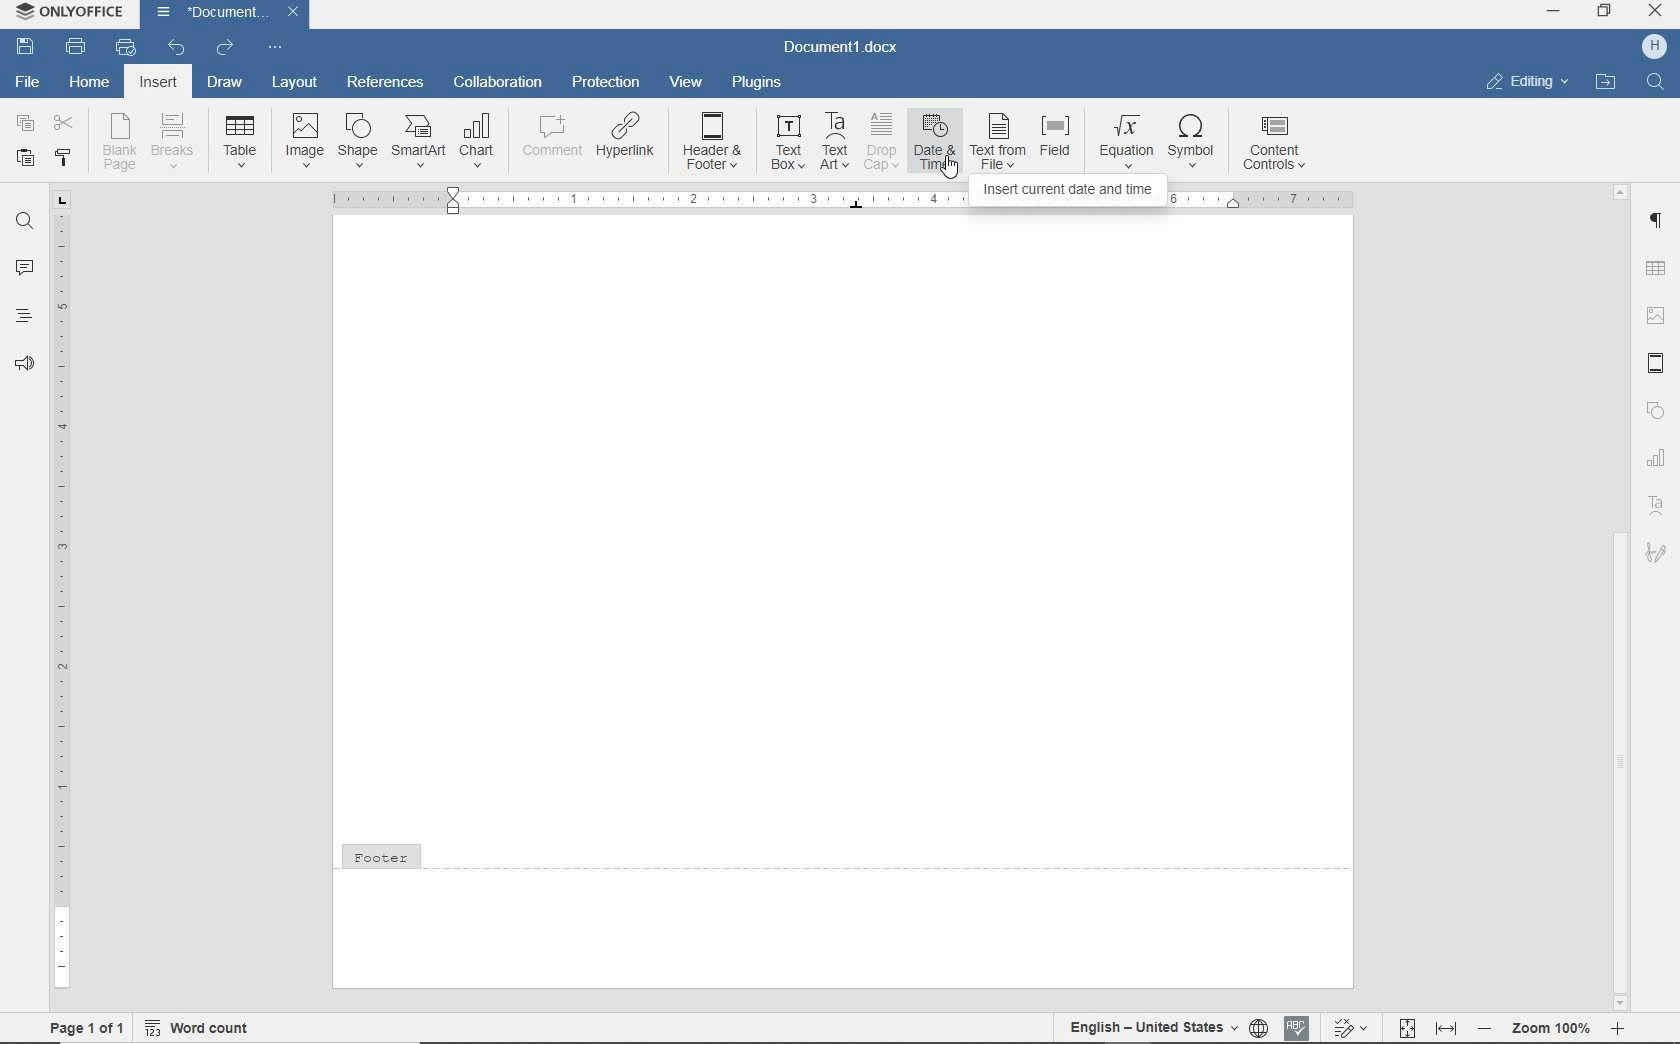  I want to click on table, so click(242, 138).